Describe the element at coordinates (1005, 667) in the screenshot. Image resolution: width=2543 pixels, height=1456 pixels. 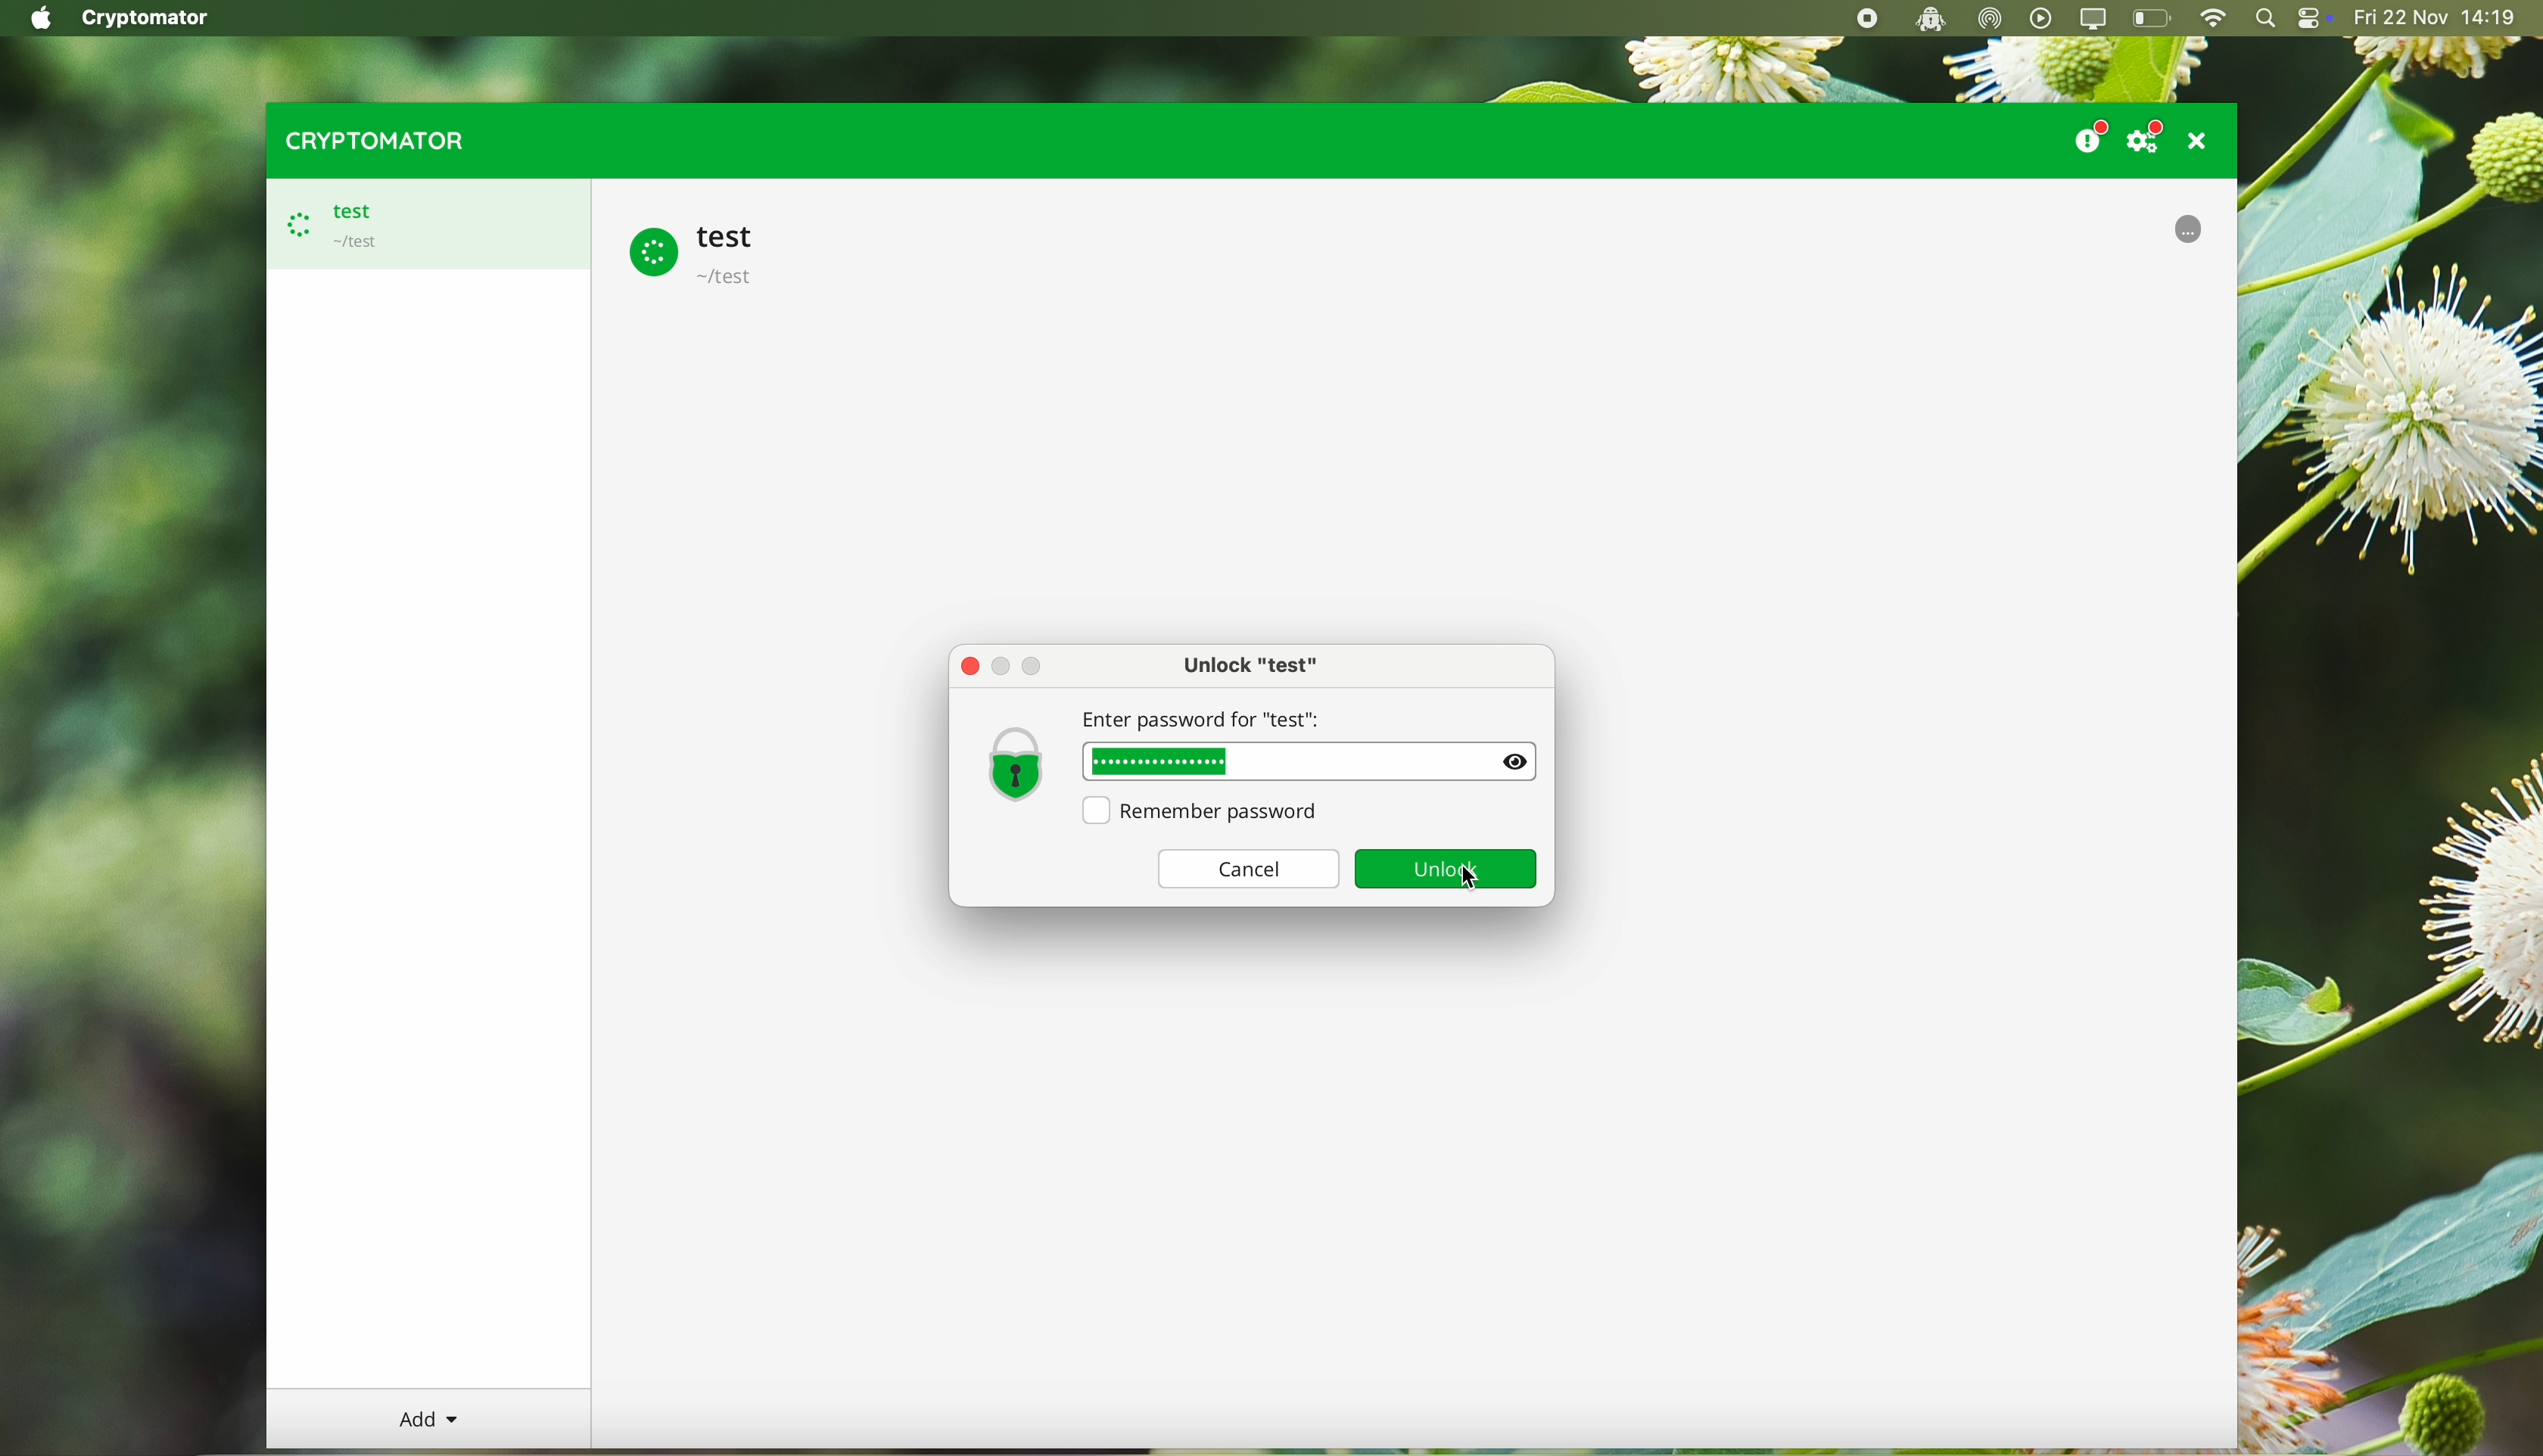
I see `Minimize ` at that location.